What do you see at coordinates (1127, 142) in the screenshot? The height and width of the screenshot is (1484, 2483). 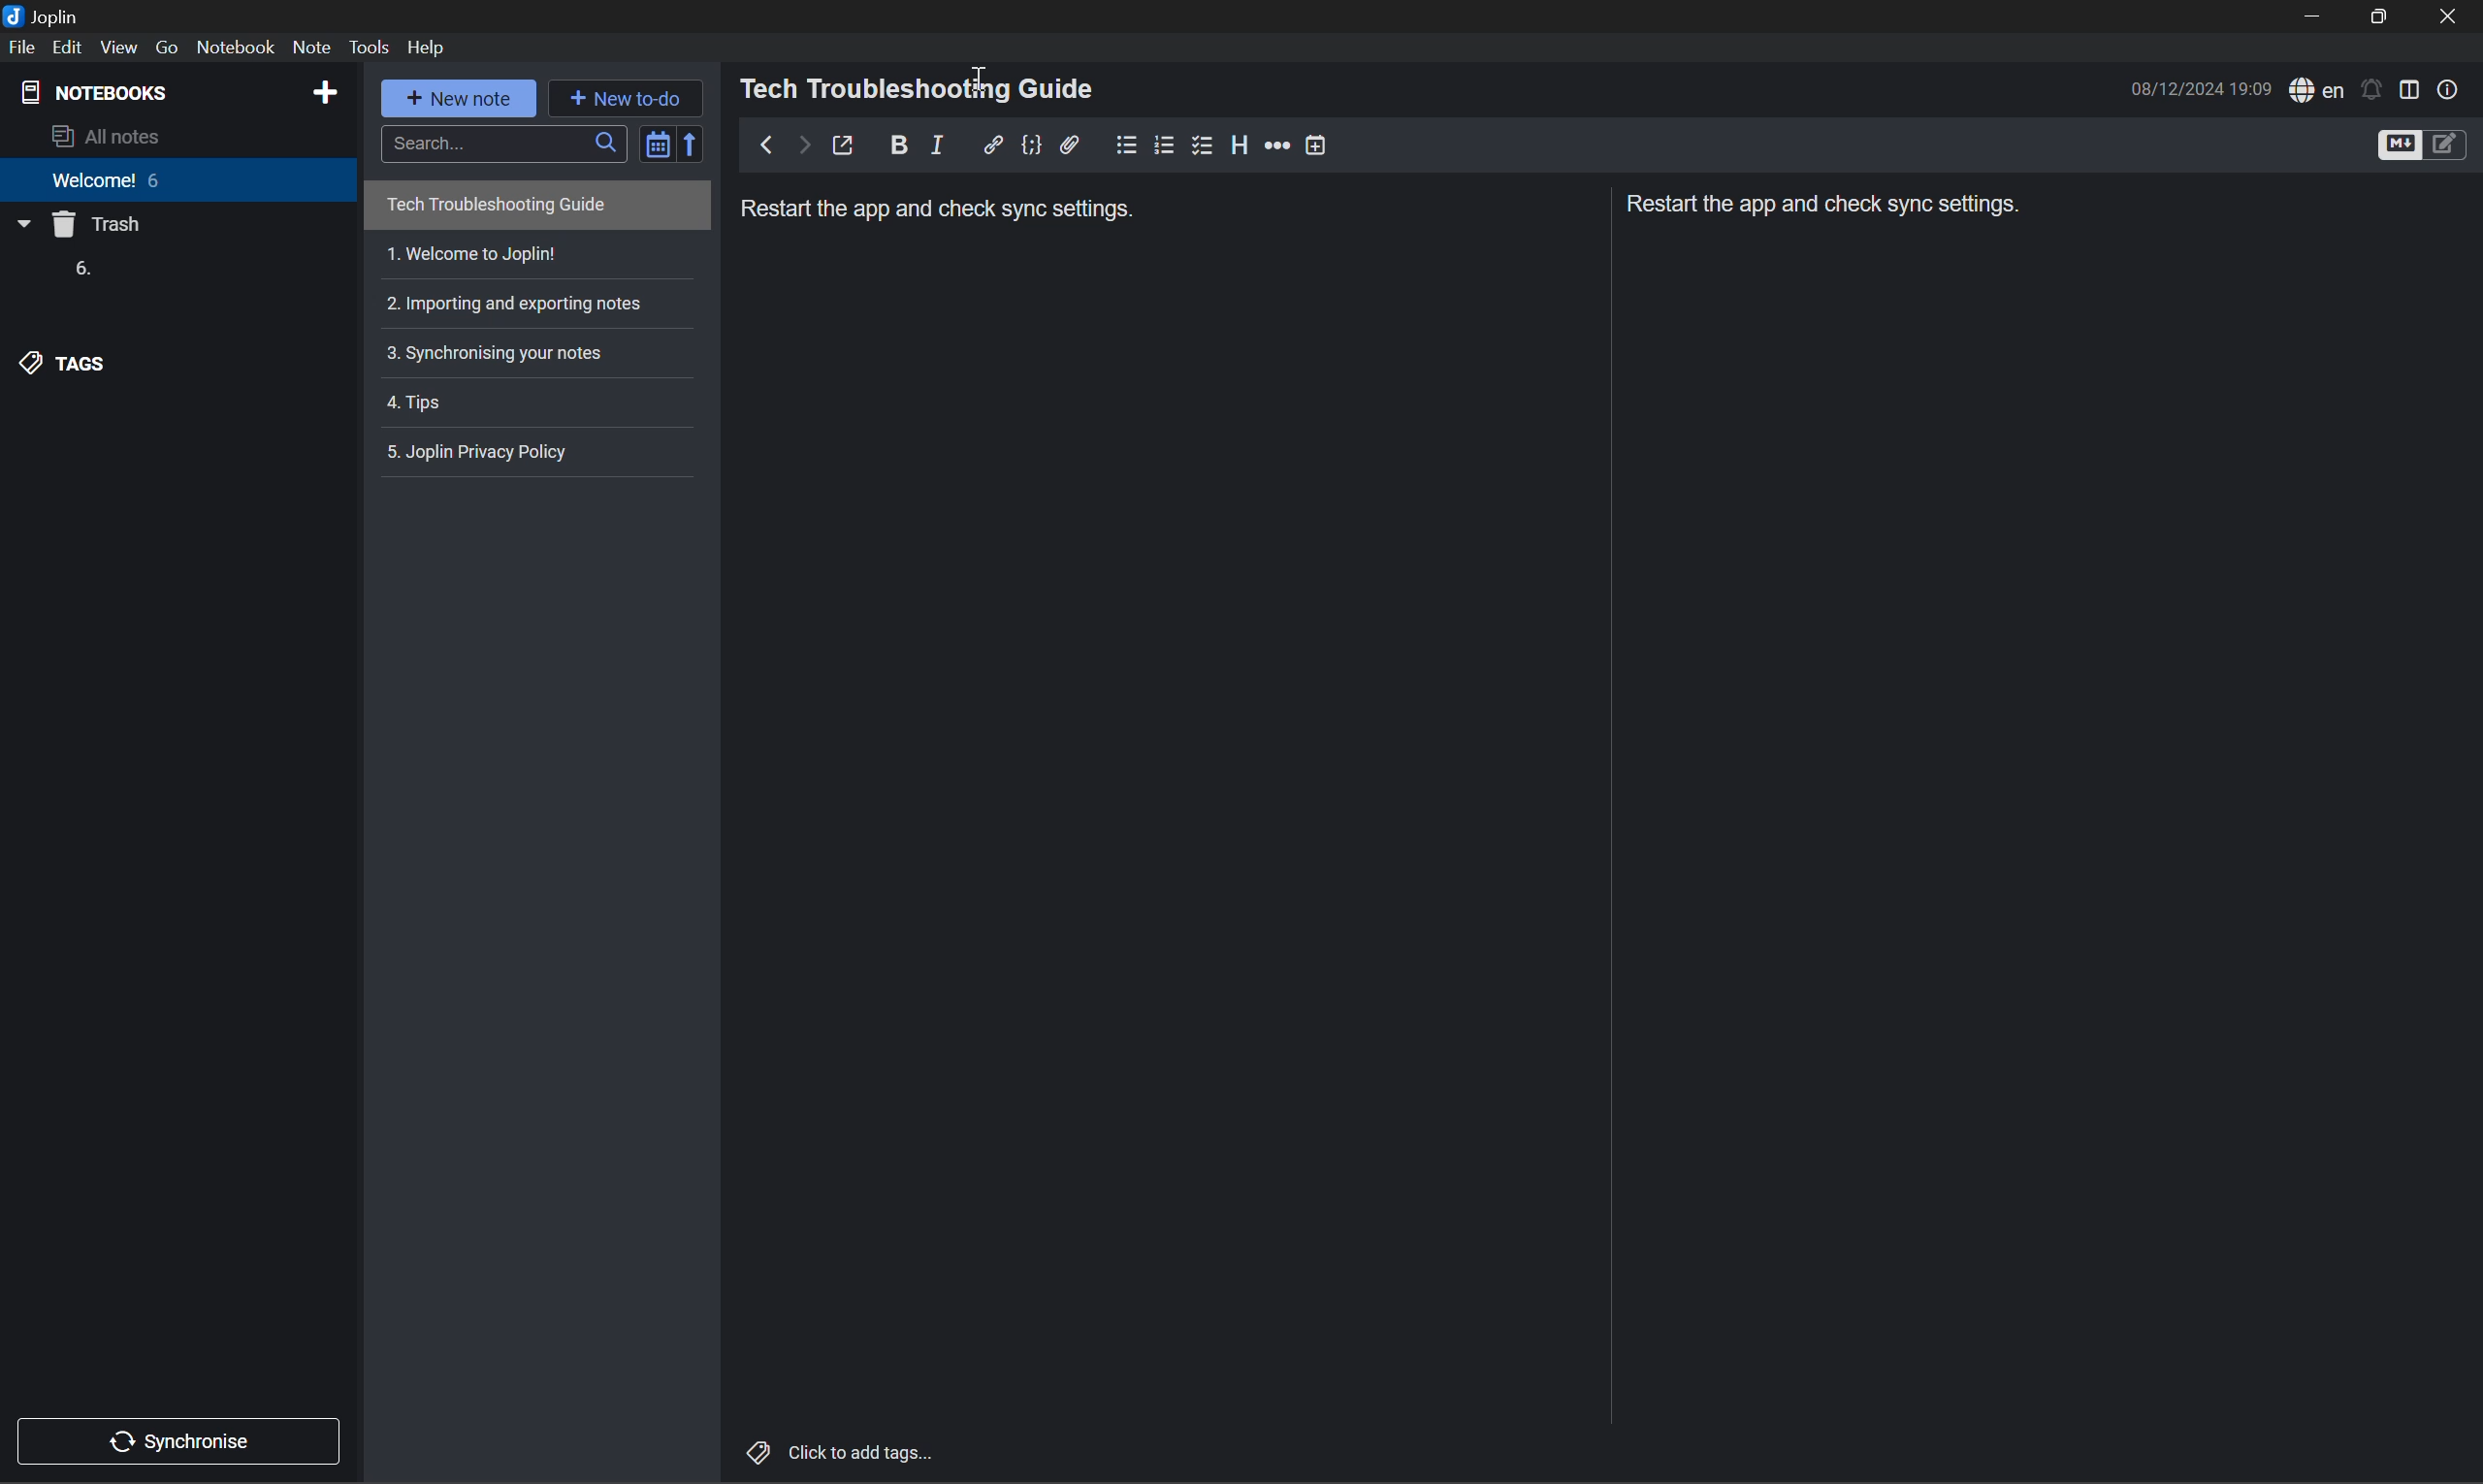 I see `Bullet list` at bounding box center [1127, 142].